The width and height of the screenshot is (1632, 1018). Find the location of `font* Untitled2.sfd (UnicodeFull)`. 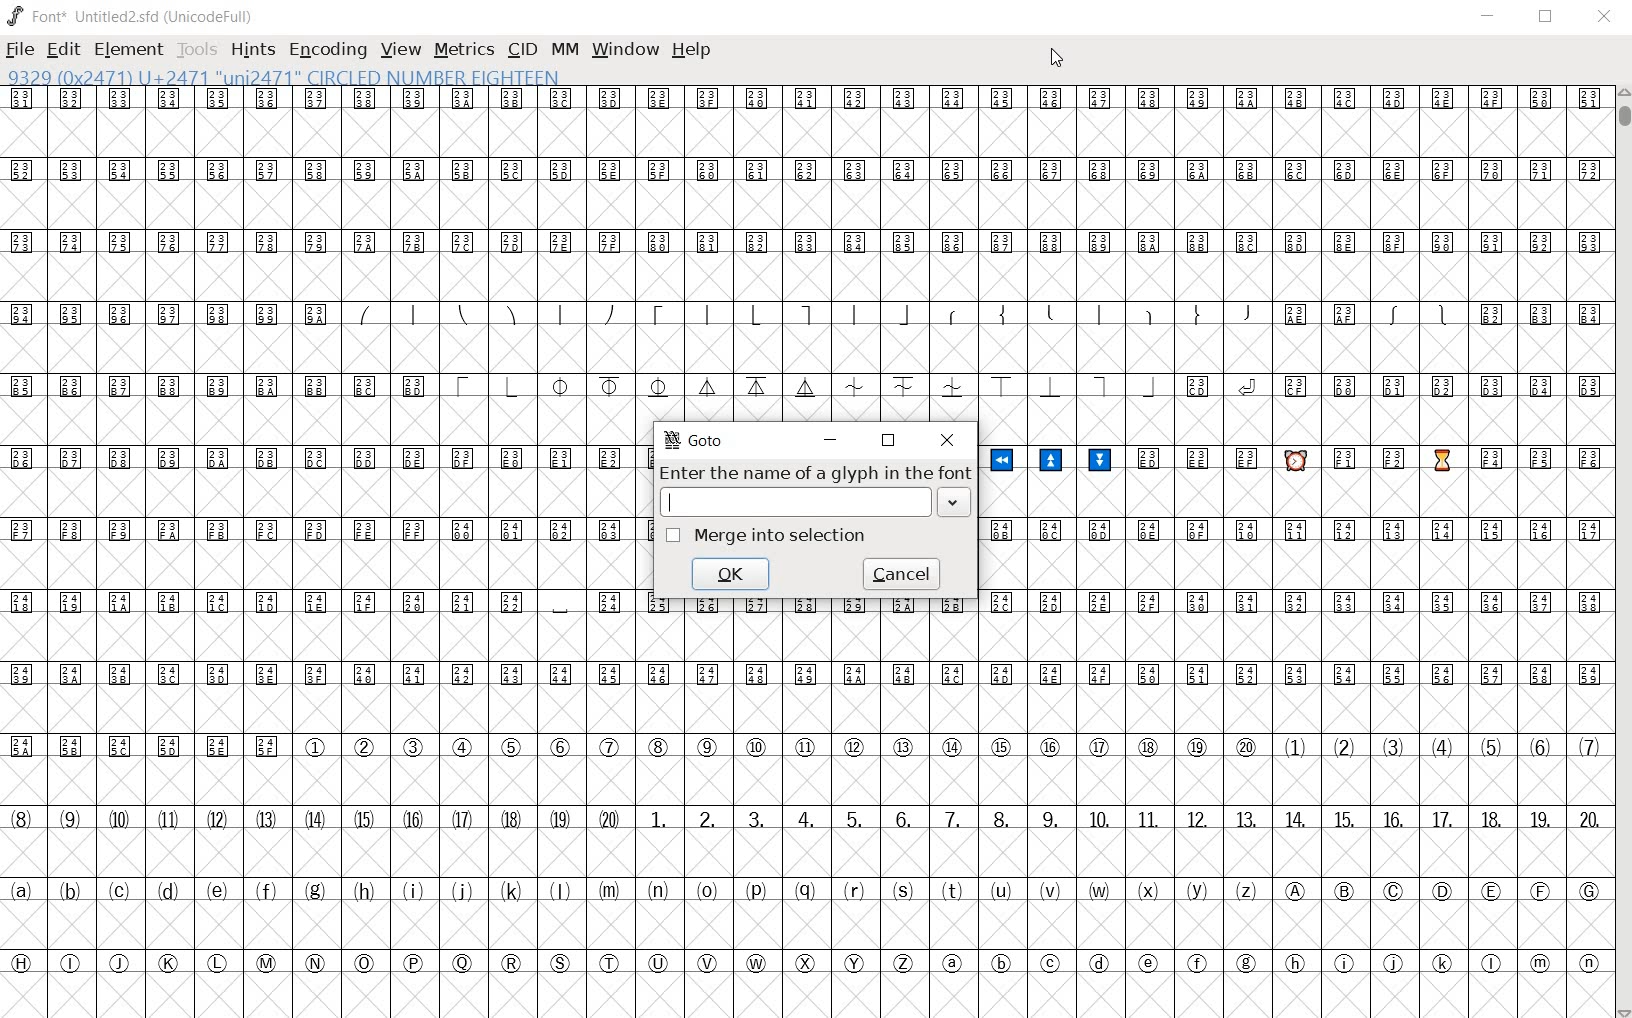

font* Untitled2.sfd (UnicodeFull) is located at coordinates (133, 17).